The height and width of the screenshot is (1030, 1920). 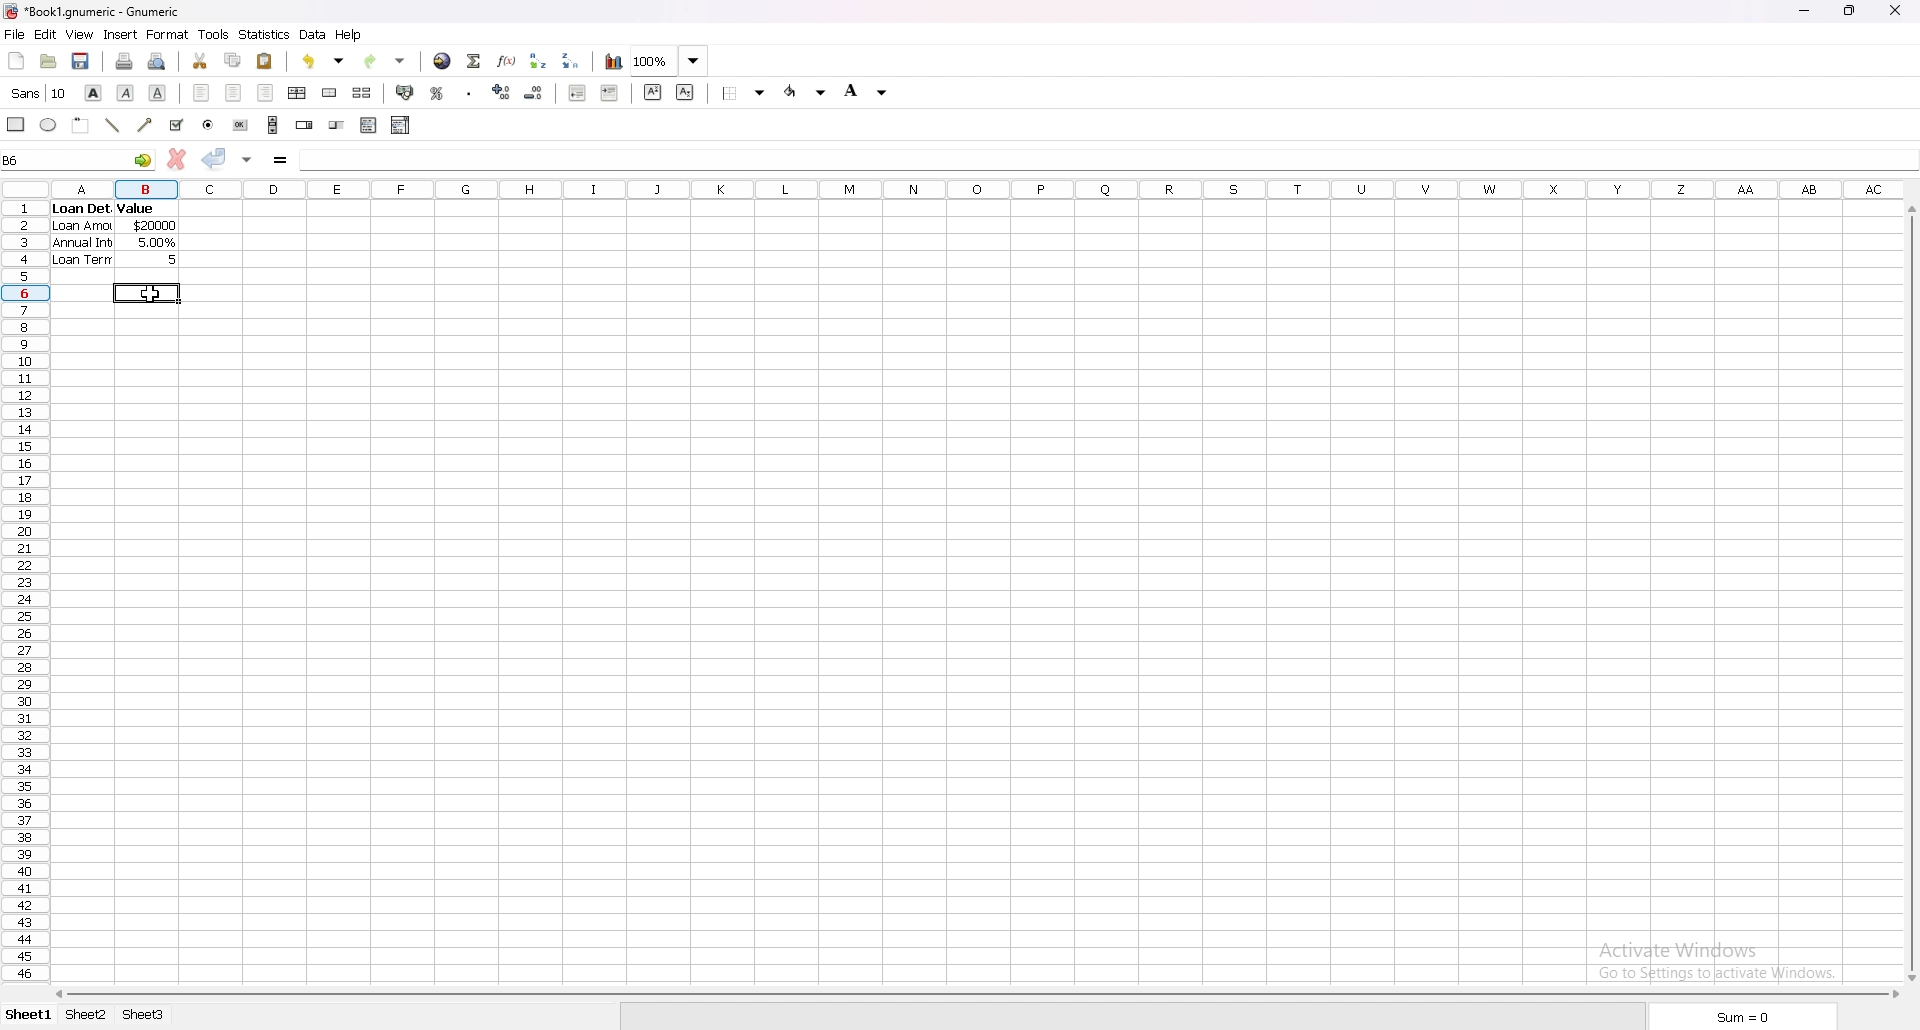 I want to click on arrowed line, so click(x=147, y=125).